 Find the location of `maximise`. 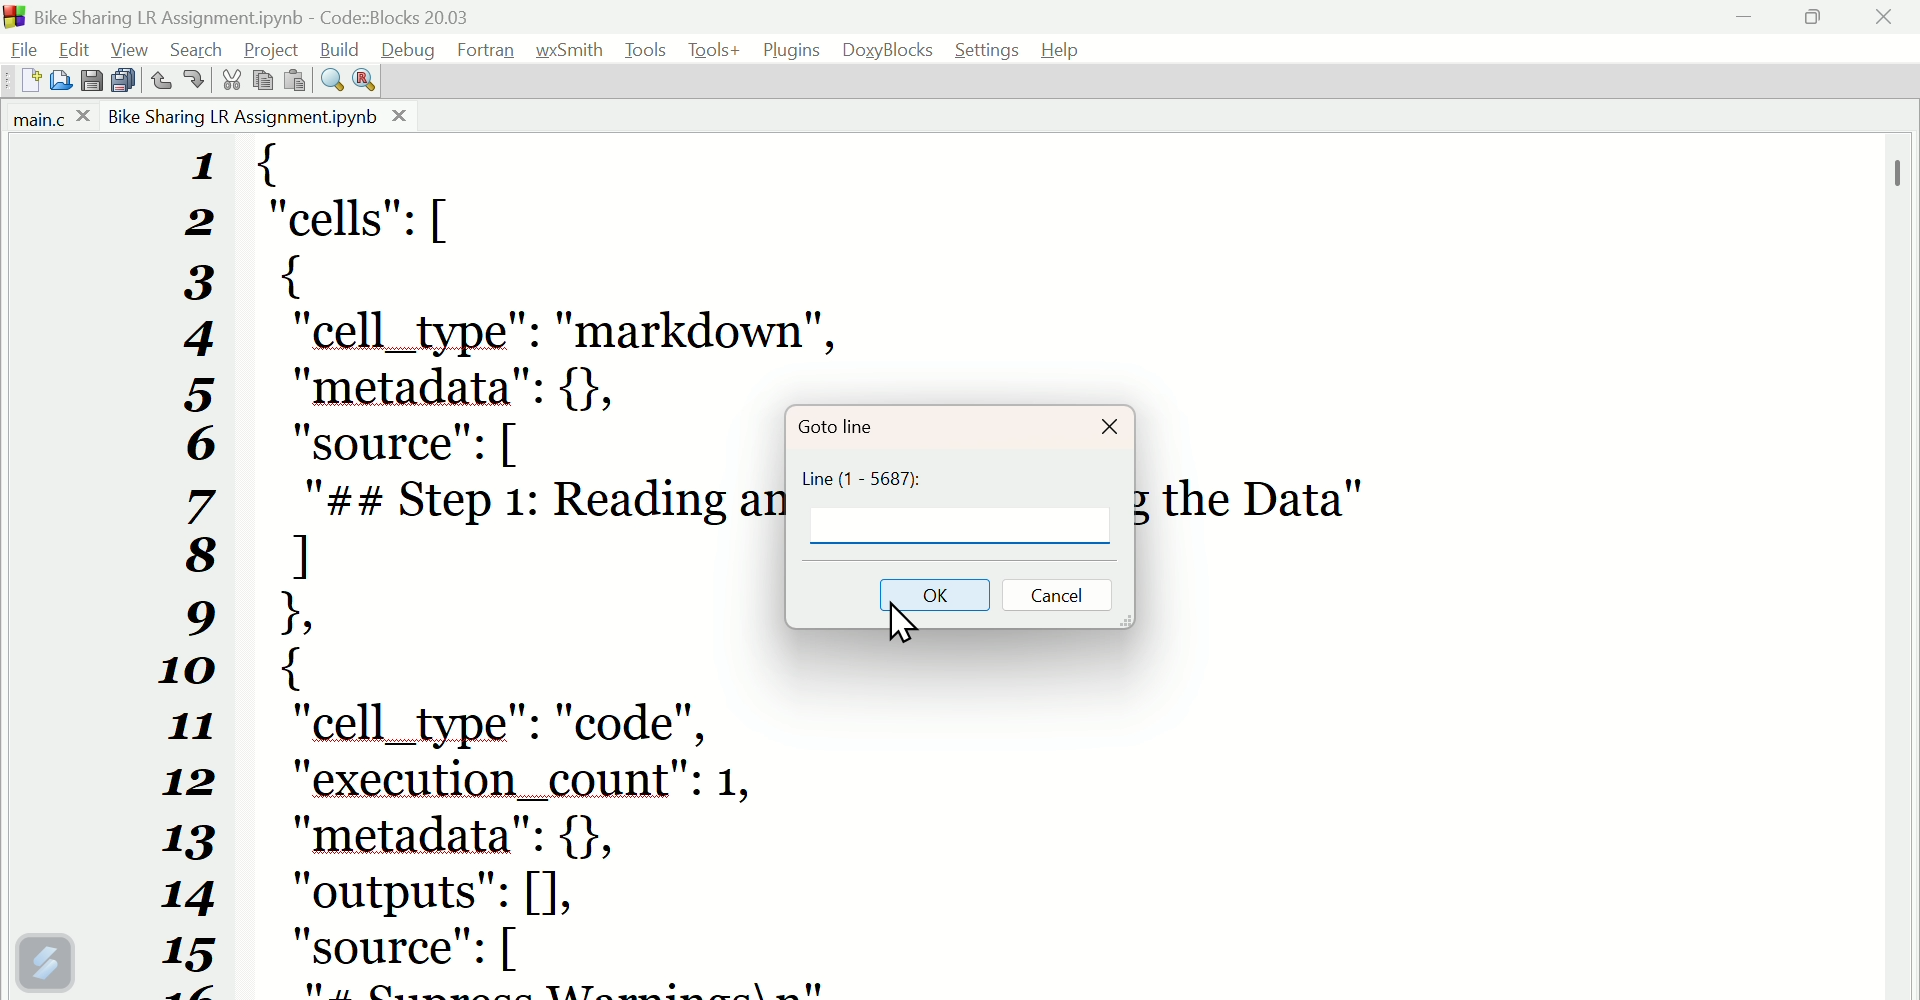

maximise is located at coordinates (1821, 22).